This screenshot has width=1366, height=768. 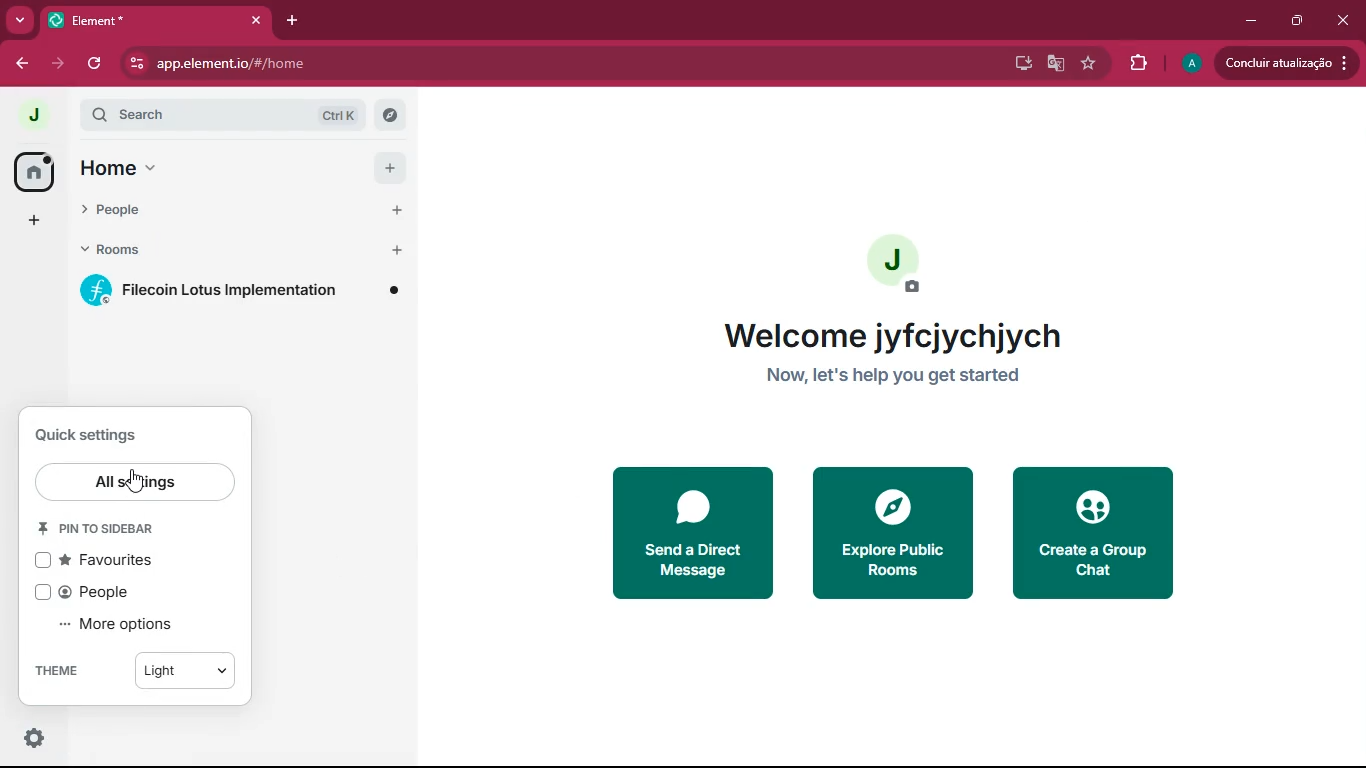 What do you see at coordinates (900, 335) in the screenshot?
I see `welcome ` at bounding box center [900, 335].